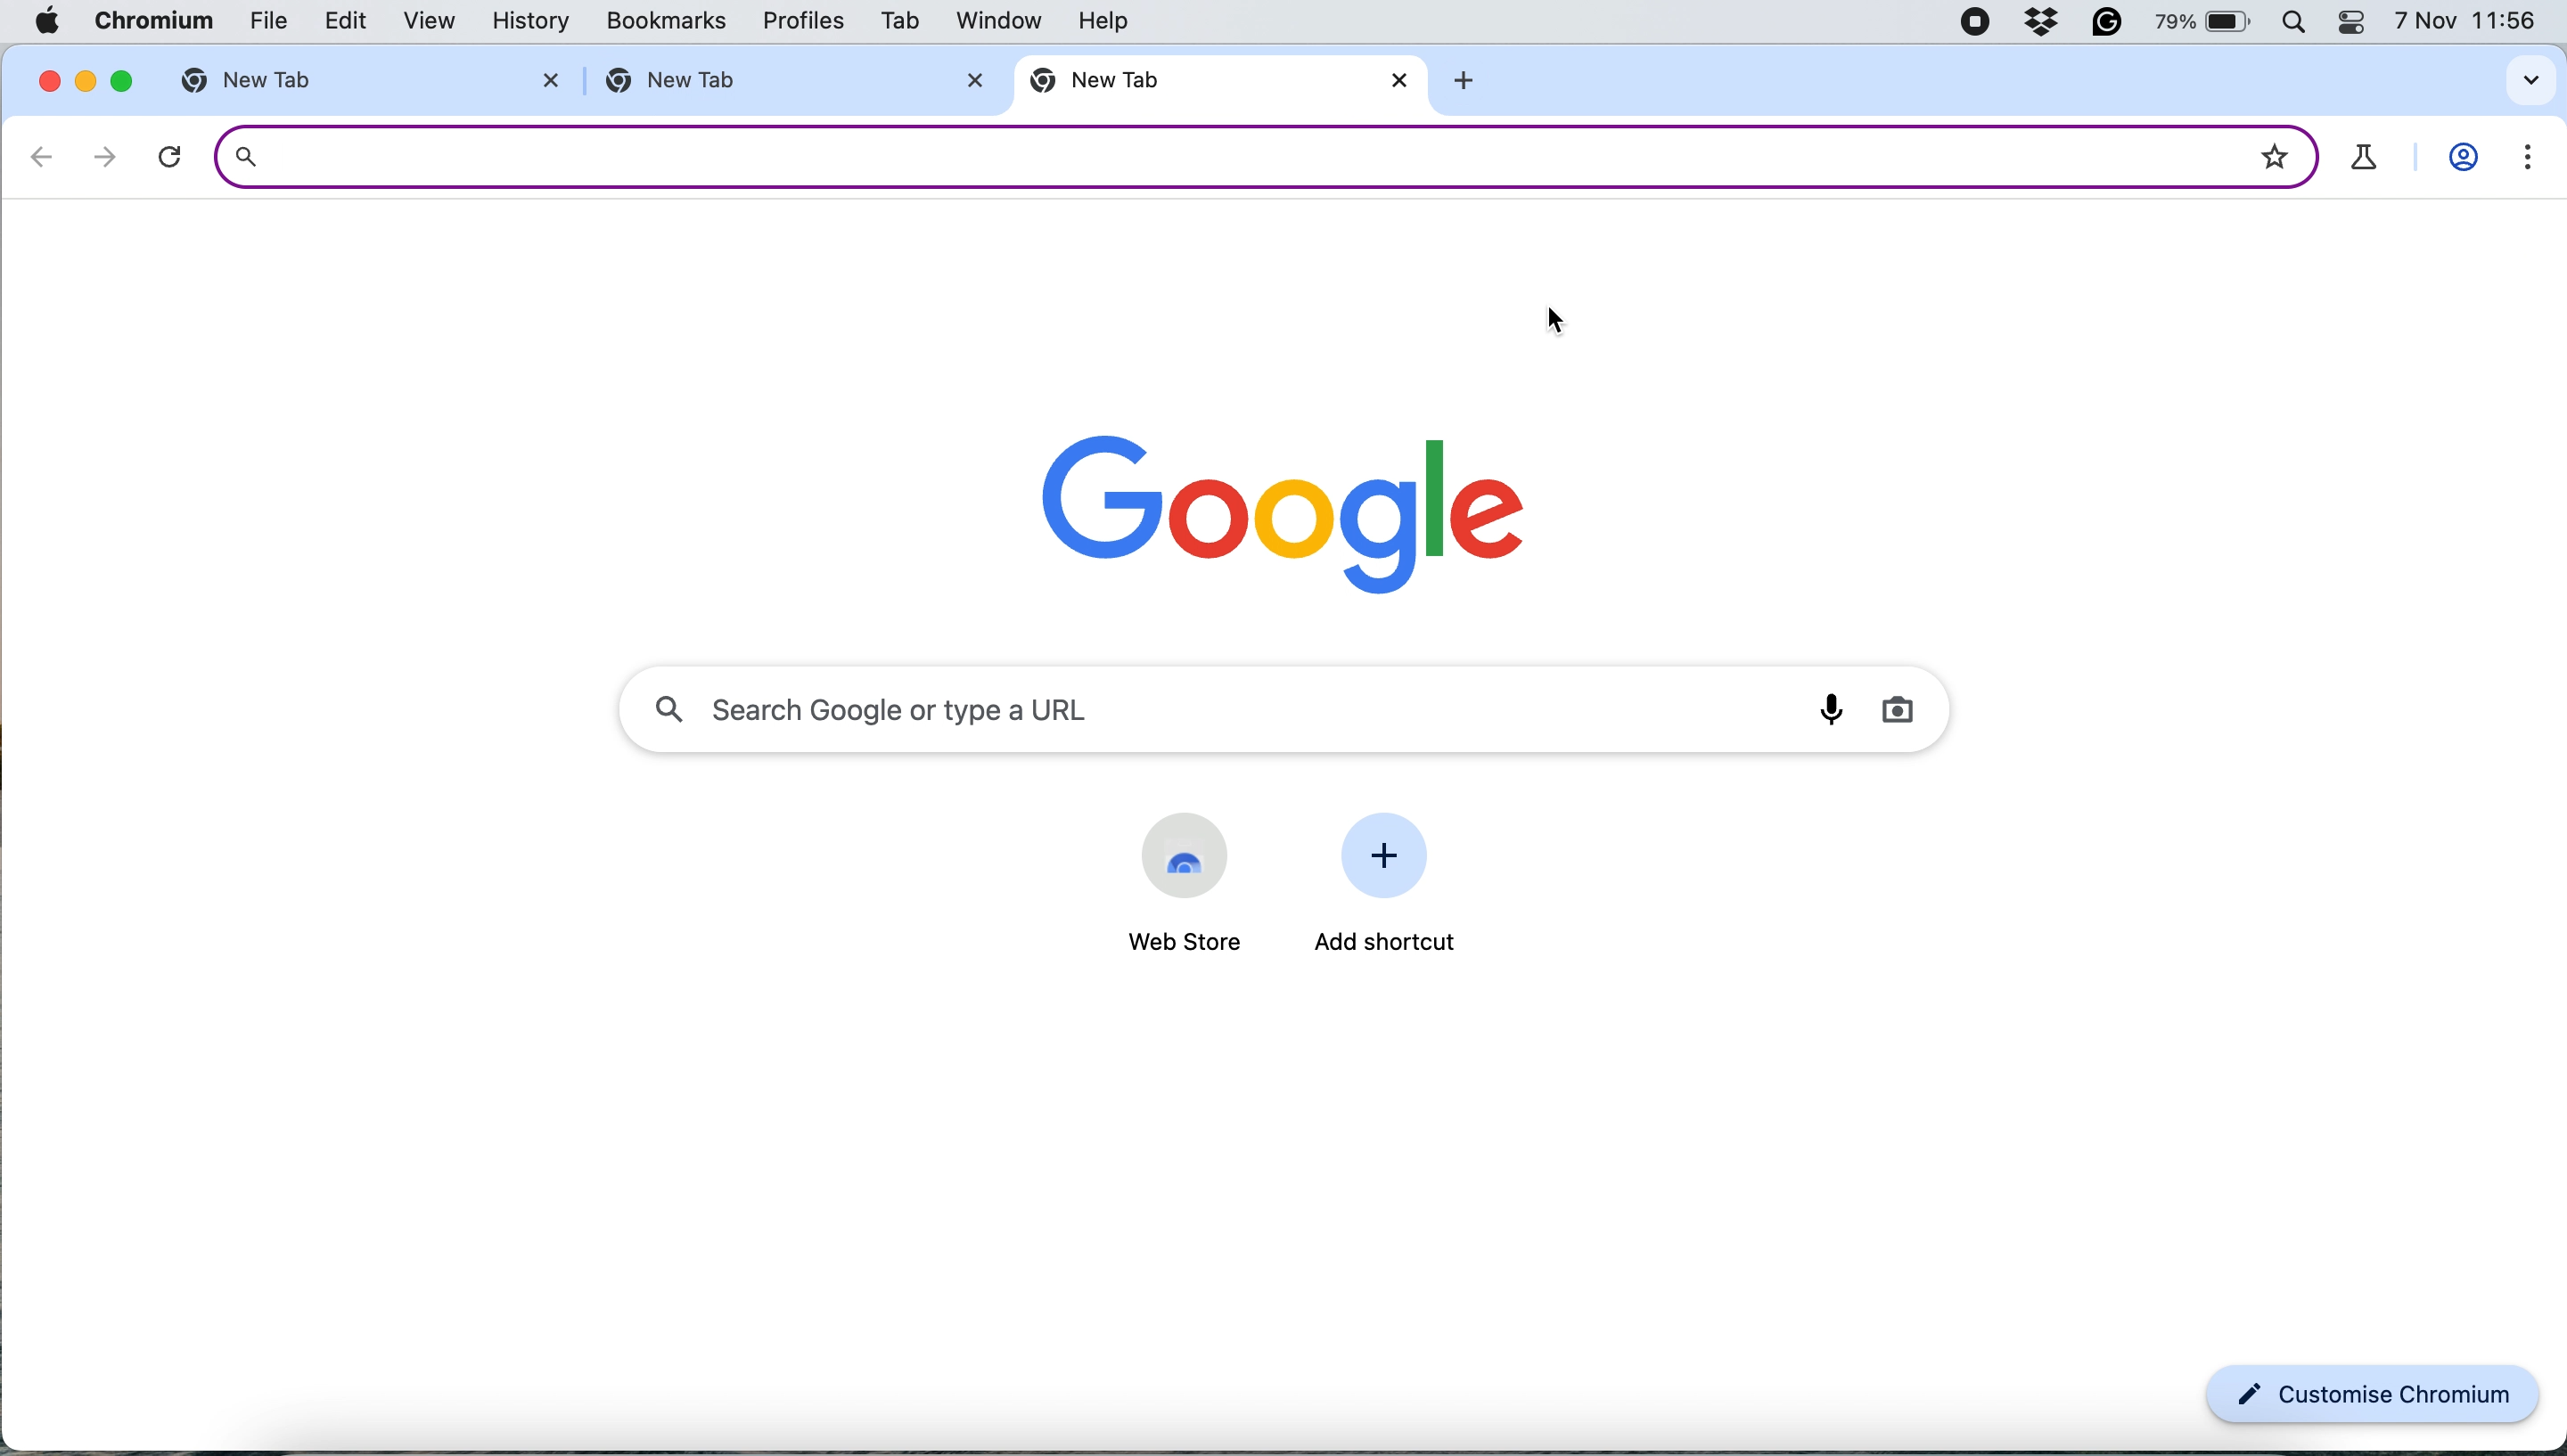 The height and width of the screenshot is (1456, 2567). What do you see at coordinates (420, 22) in the screenshot?
I see `view` at bounding box center [420, 22].